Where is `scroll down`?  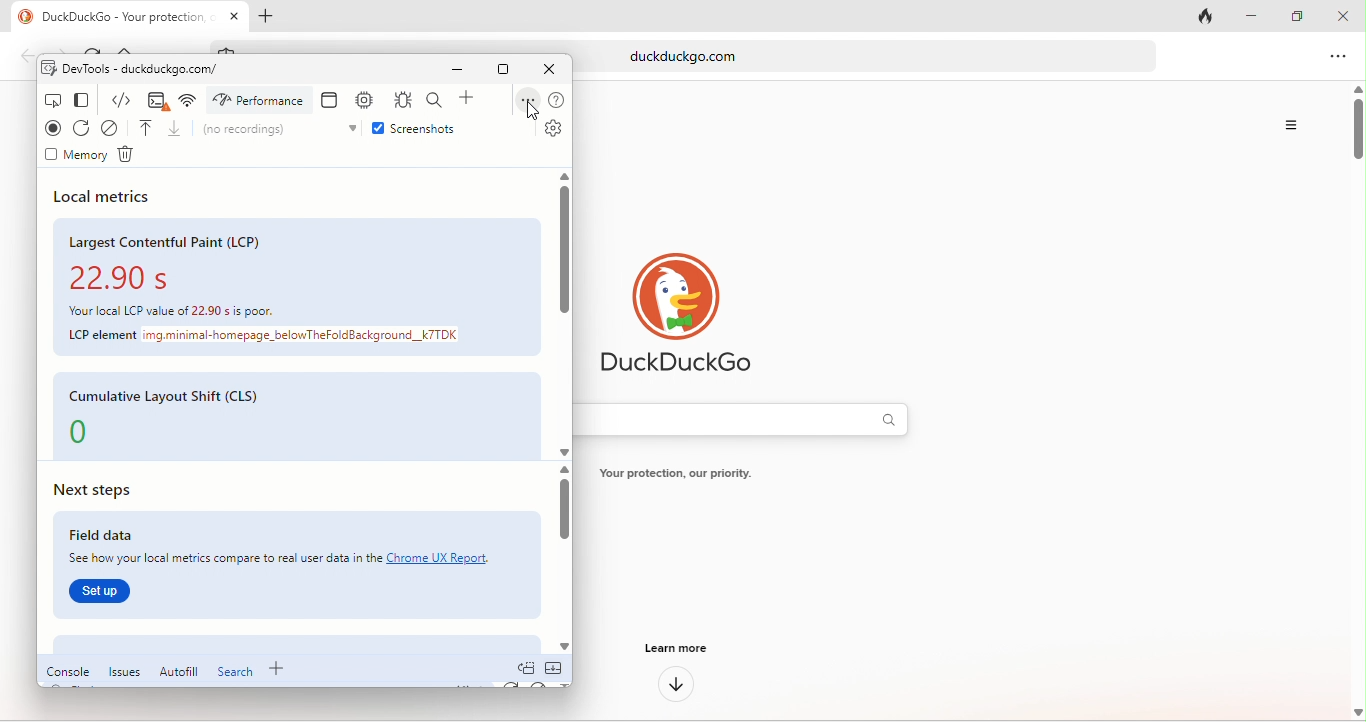 scroll down is located at coordinates (561, 639).